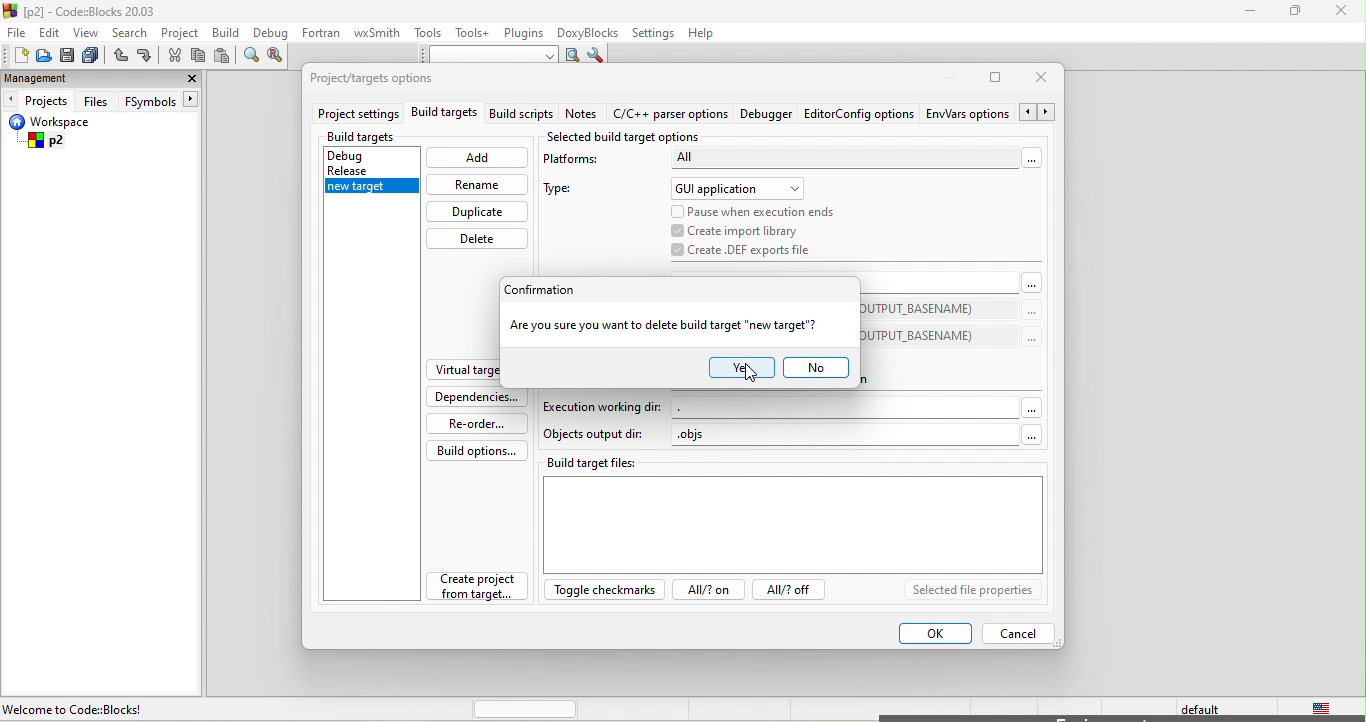 The image size is (1366, 722). I want to click on FSymbols, so click(163, 101).